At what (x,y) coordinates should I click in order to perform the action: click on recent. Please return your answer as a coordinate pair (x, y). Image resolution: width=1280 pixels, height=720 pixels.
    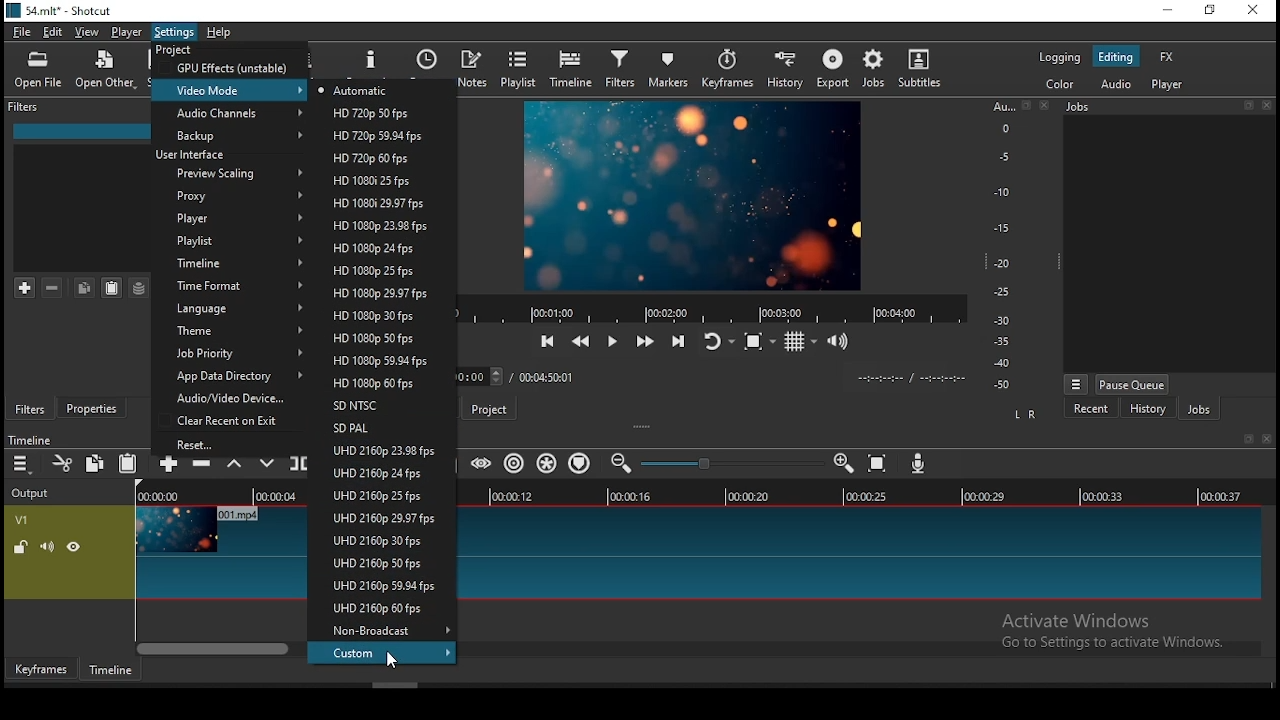
    Looking at the image, I should click on (1091, 409).